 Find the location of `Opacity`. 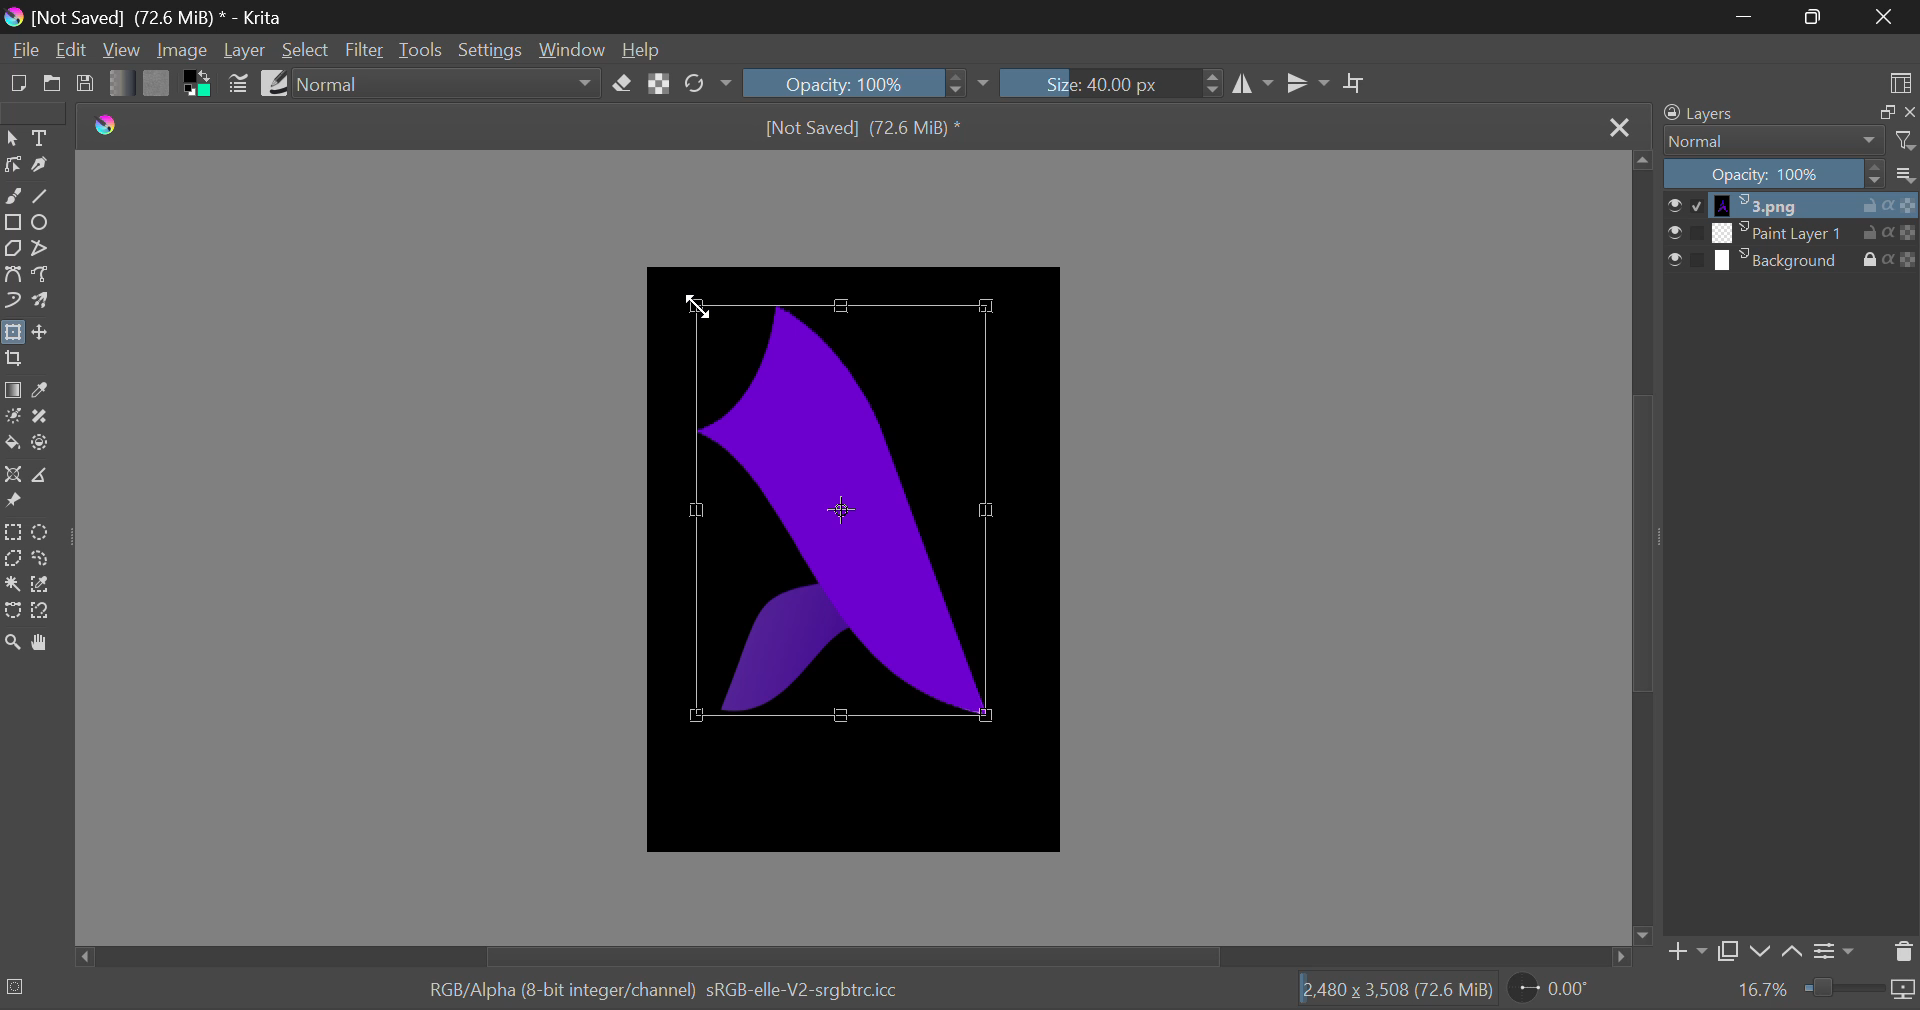

Opacity is located at coordinates (1772, 175).